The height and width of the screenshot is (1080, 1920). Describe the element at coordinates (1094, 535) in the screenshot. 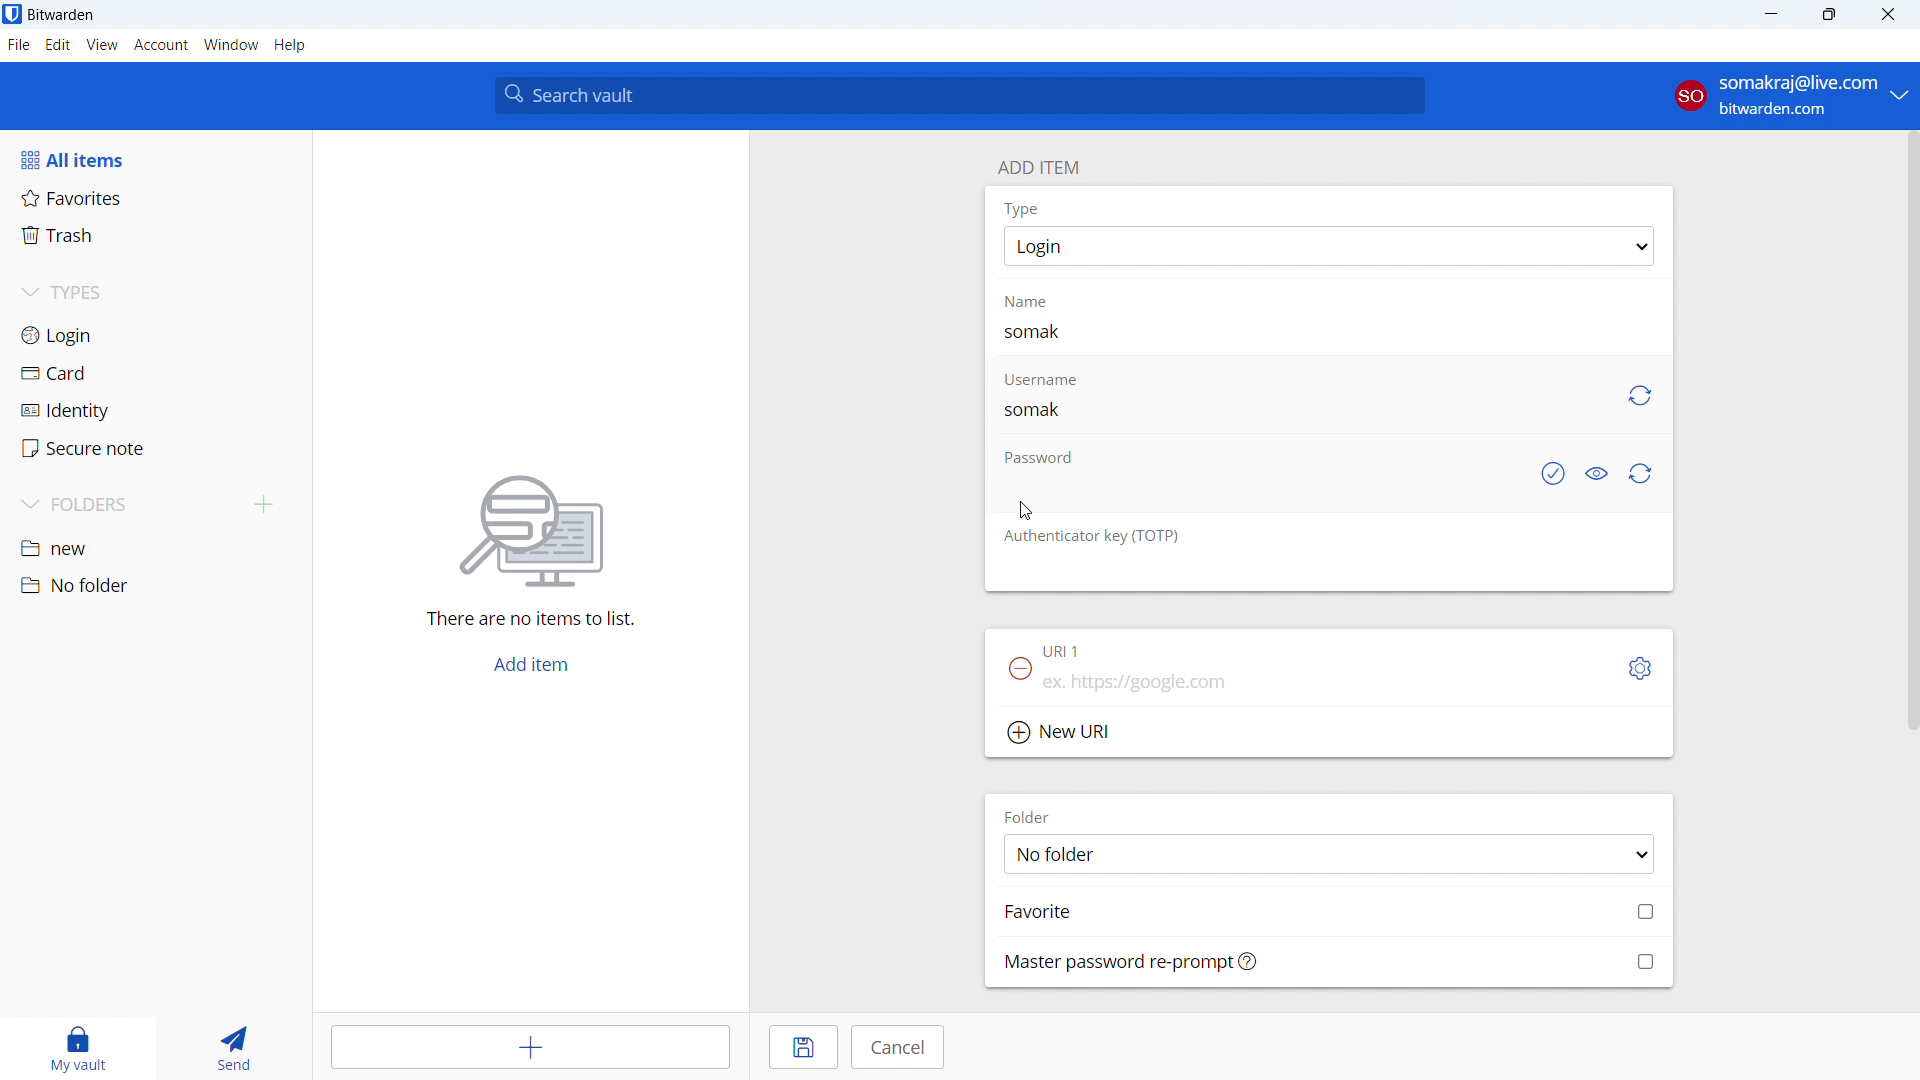

I see `otp` at that location.